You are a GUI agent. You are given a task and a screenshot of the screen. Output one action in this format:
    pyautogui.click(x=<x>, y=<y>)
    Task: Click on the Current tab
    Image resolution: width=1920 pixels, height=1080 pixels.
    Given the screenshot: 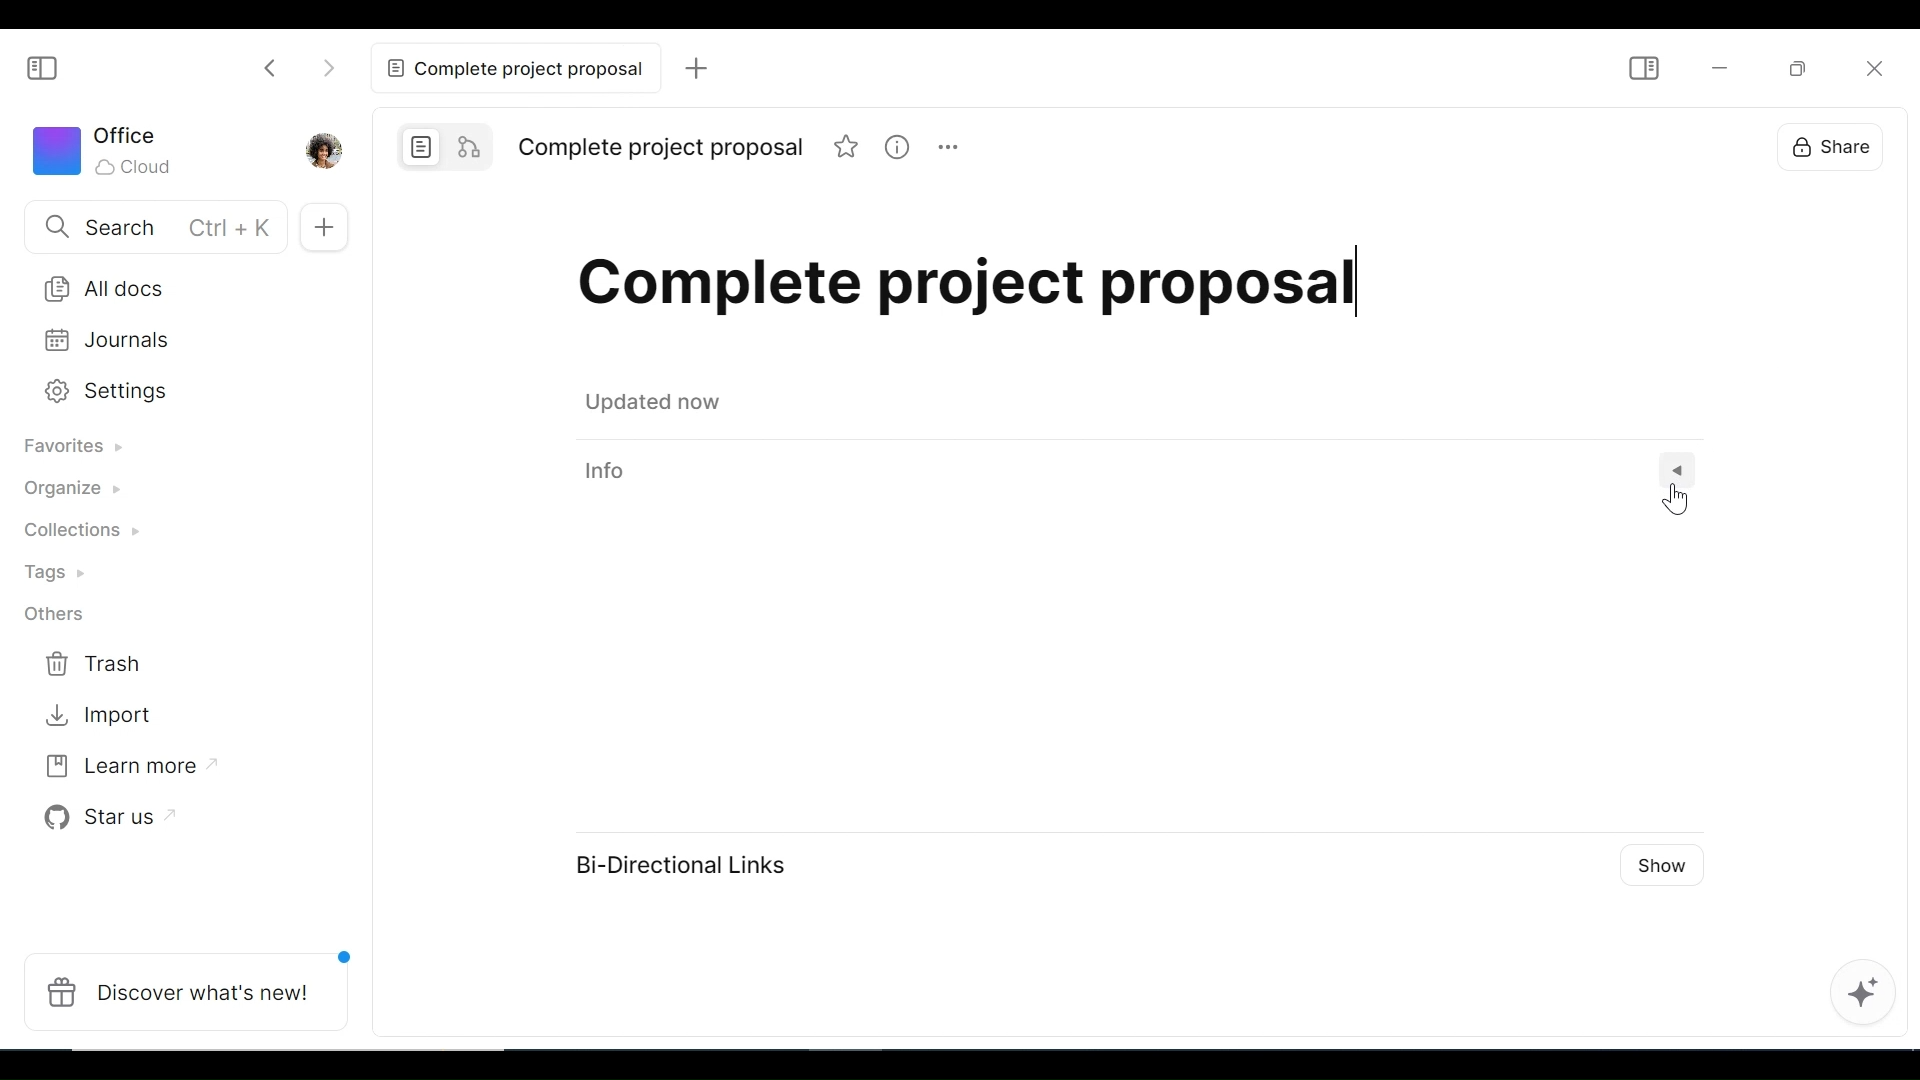 What is the action you would take?
    pyautogui.click(x=512, y=68)
    